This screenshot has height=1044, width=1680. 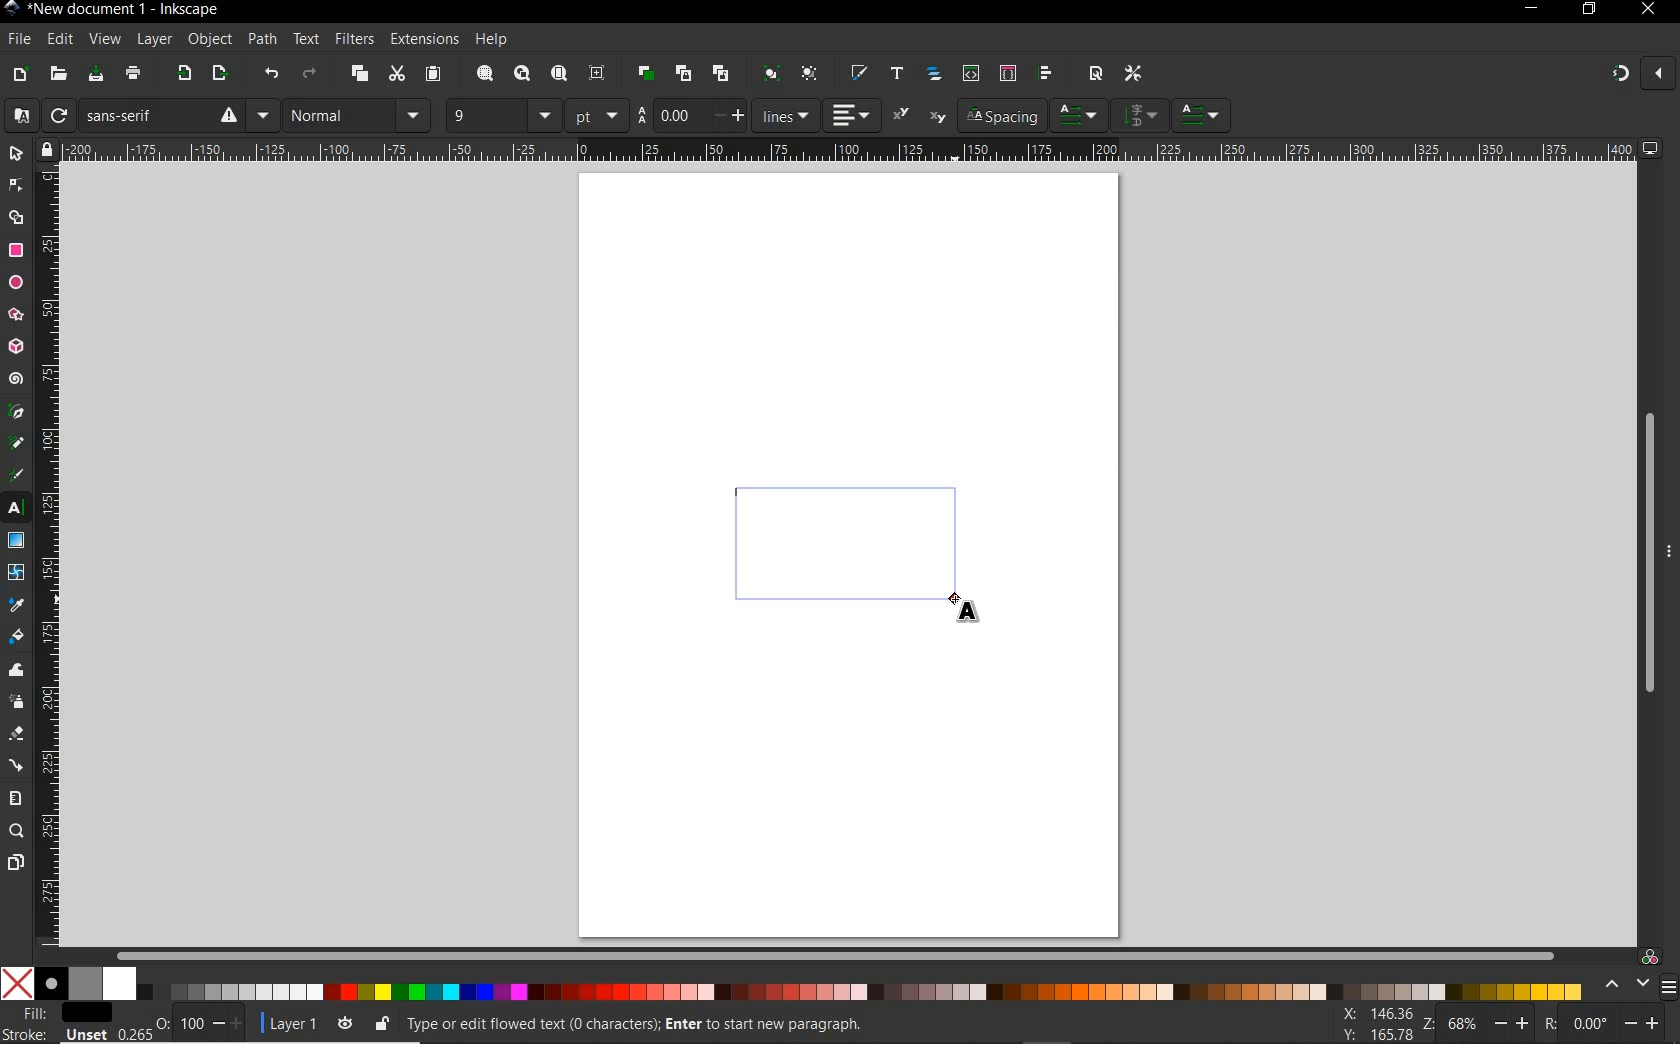 I want to click on 0, so click(x=161, y=1020).